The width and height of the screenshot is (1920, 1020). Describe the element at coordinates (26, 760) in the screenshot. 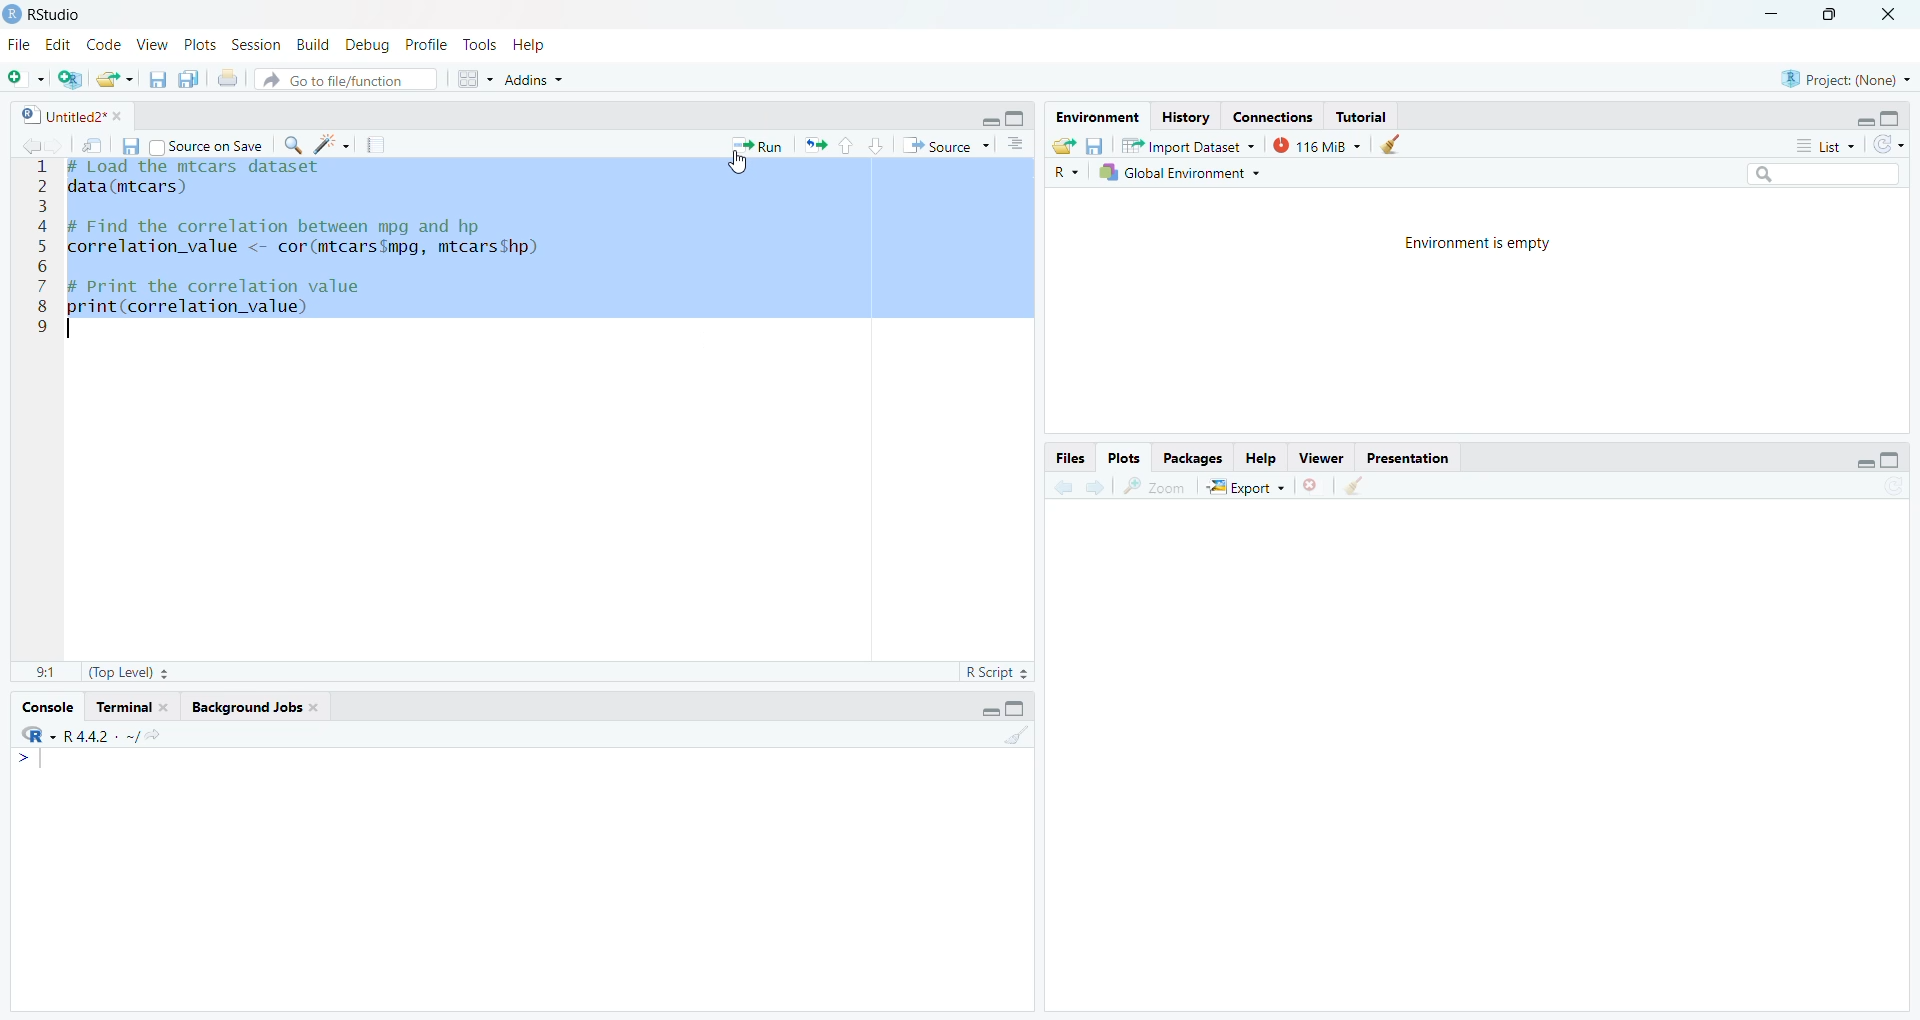

I see `Prompt cursor` at that location.